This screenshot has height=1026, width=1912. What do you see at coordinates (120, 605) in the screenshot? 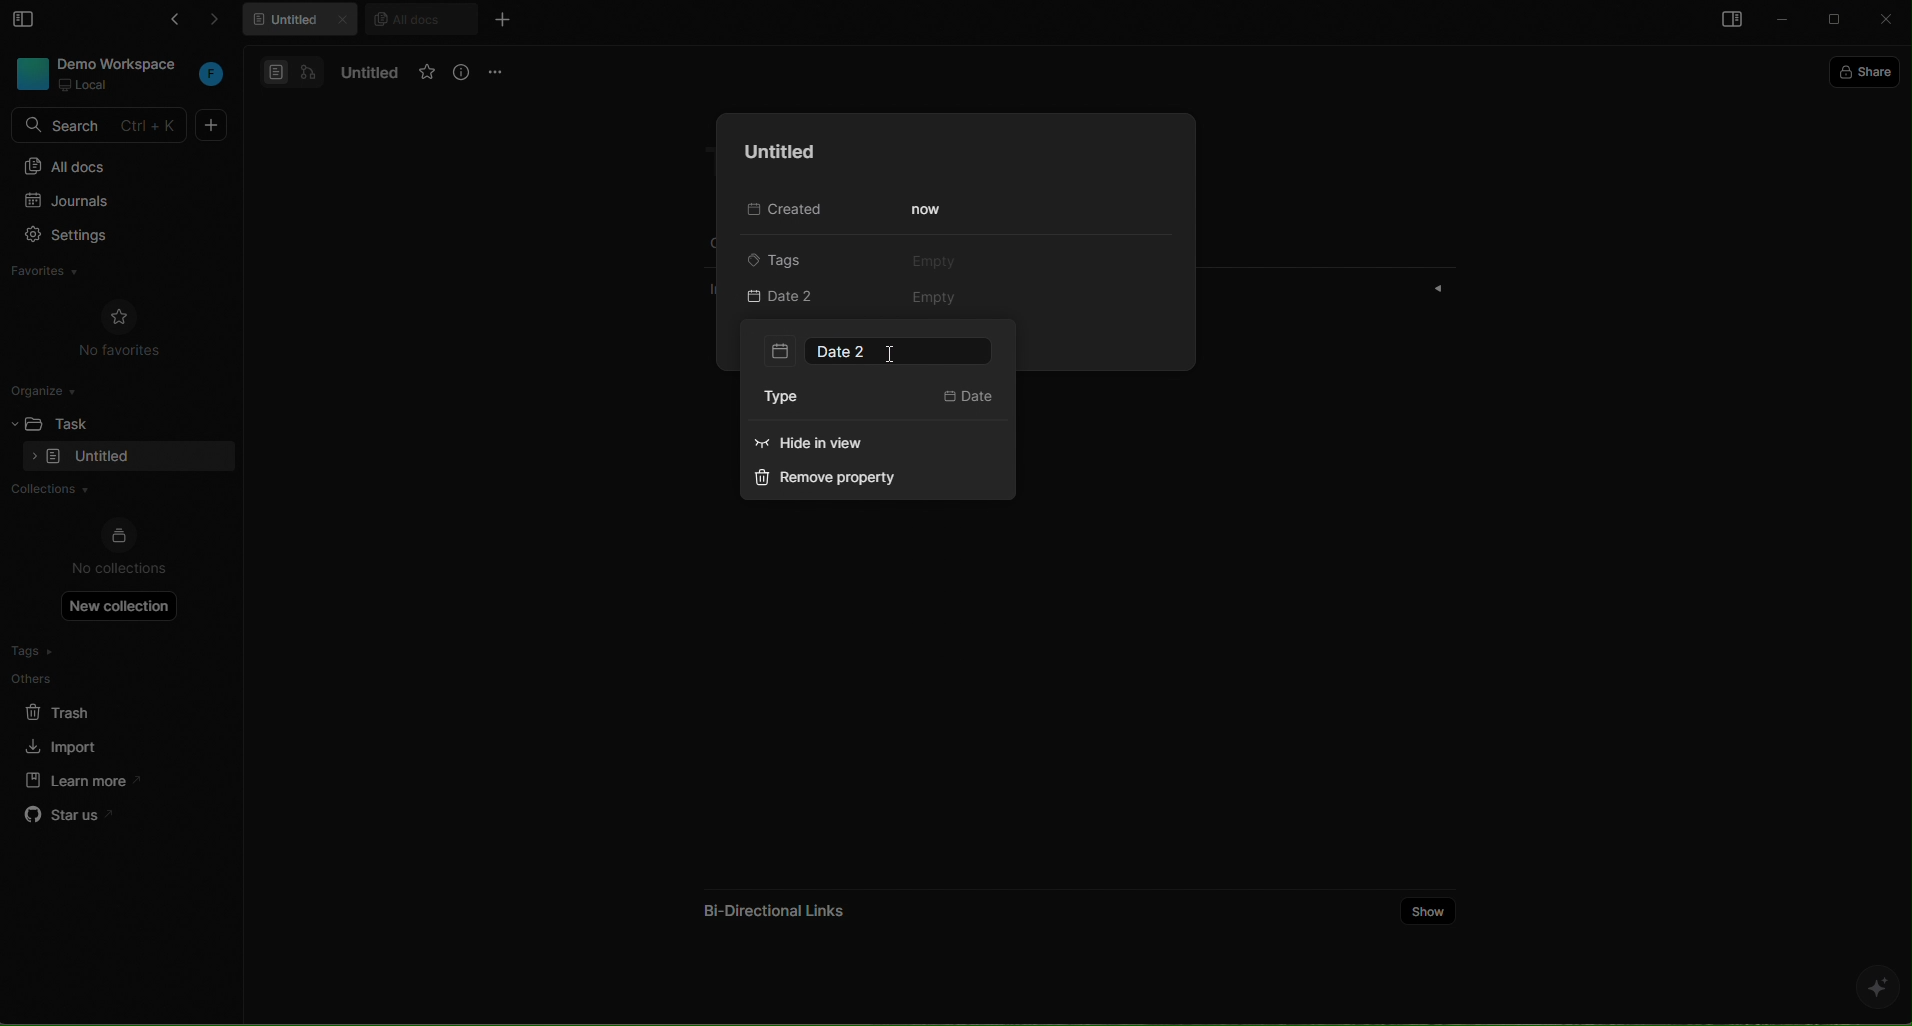
I see `new collection` at bounding box center [120, 605].